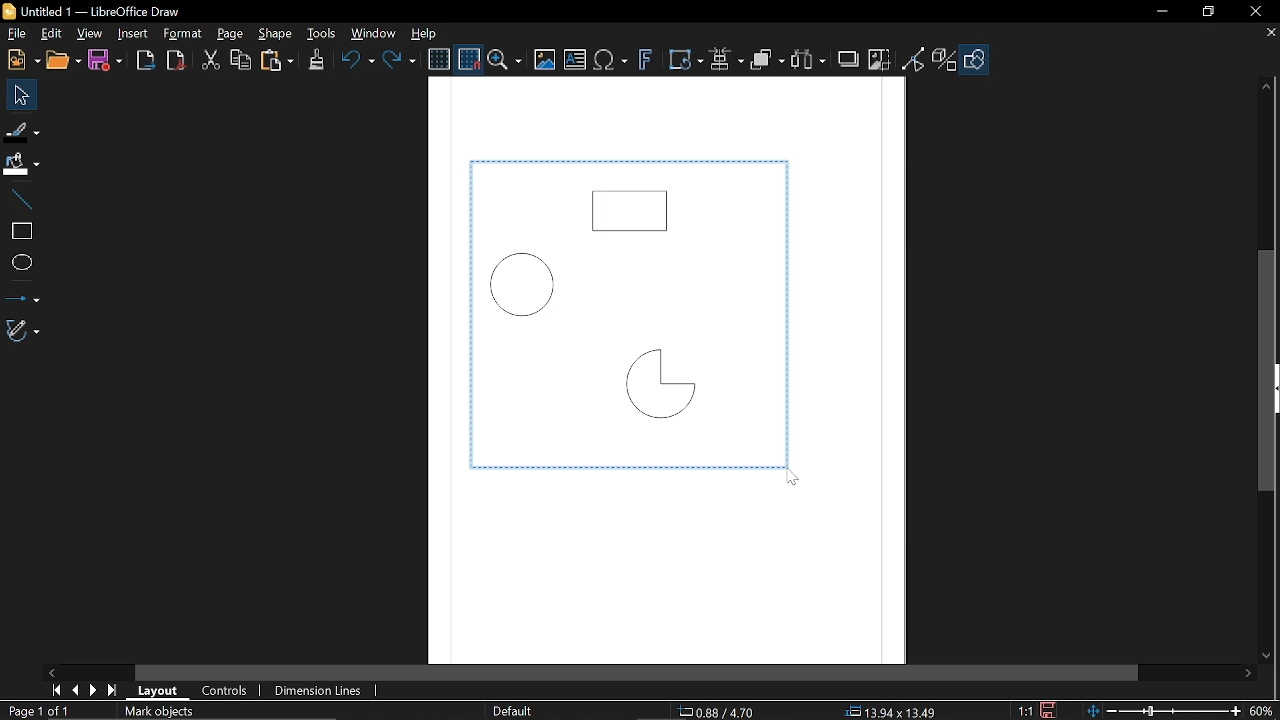 The height and width of the screenshot is (720, 1280). I want to click on Restore down, so click(1208, 13).